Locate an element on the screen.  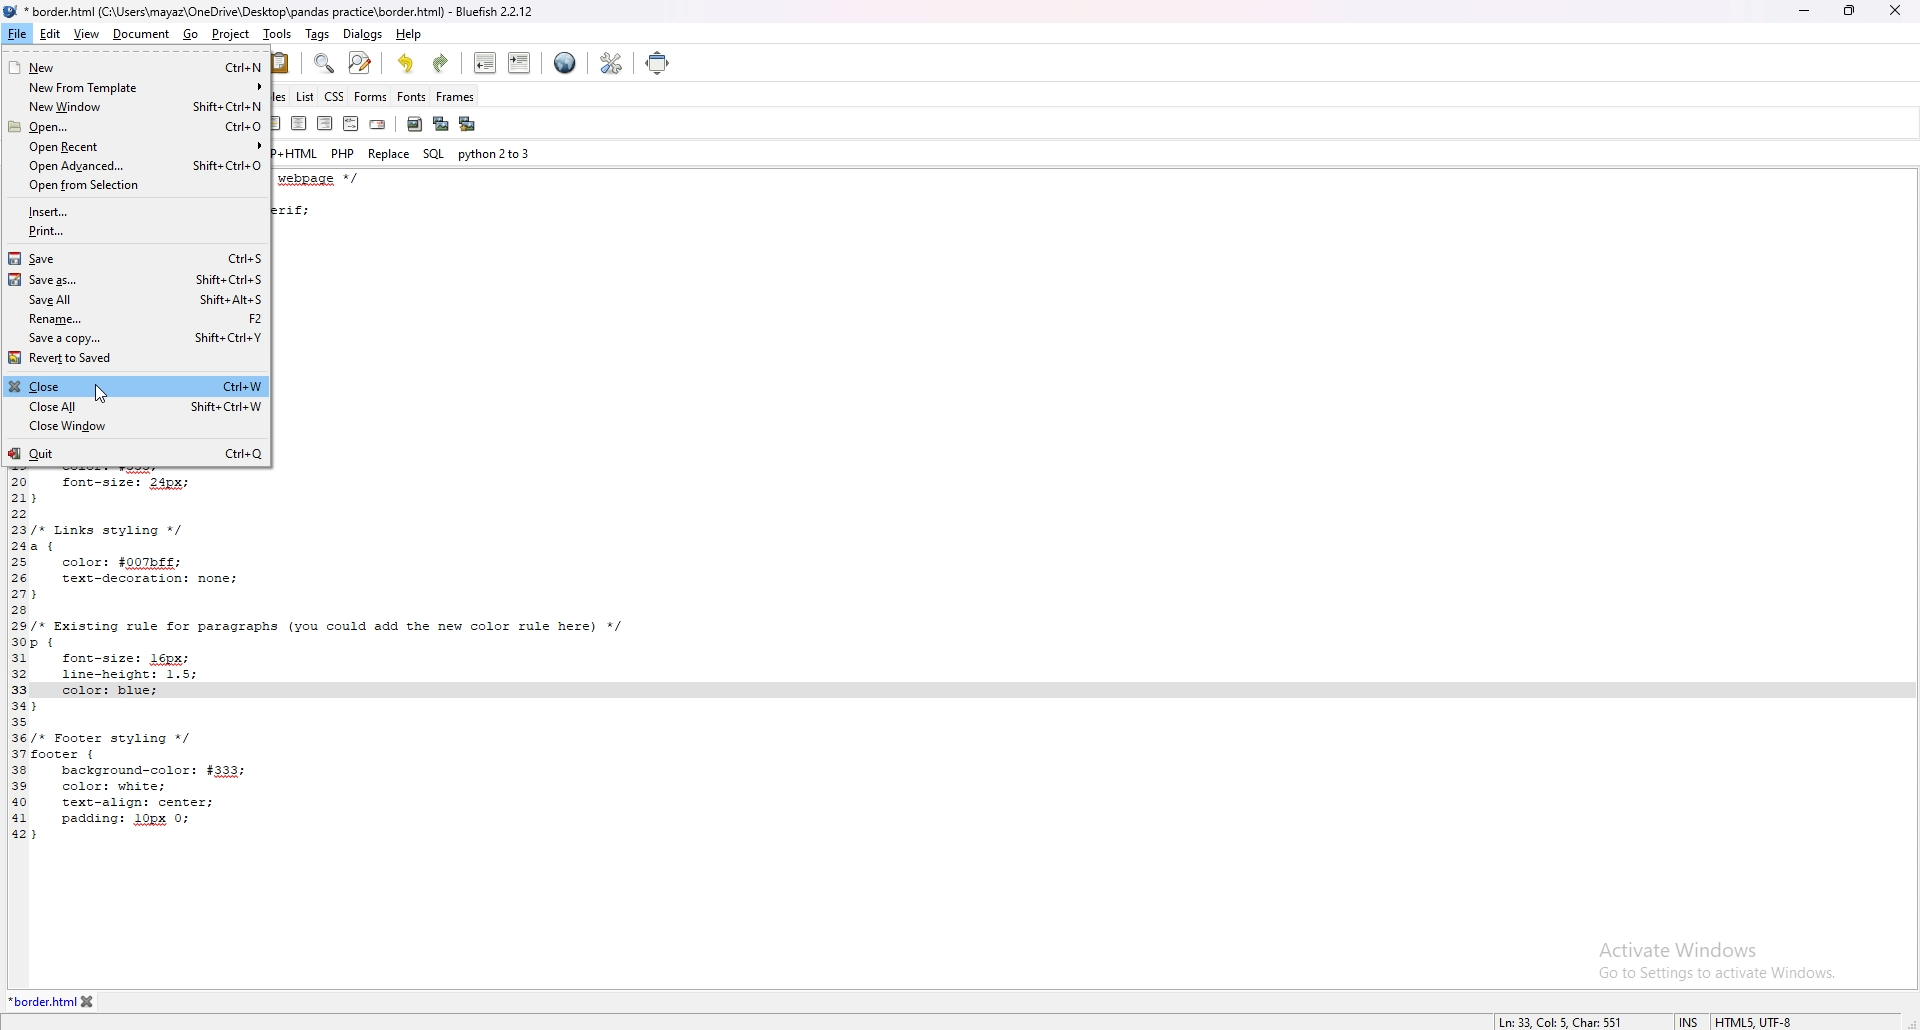
multi thumbnail is located at coordinates (470, 123).